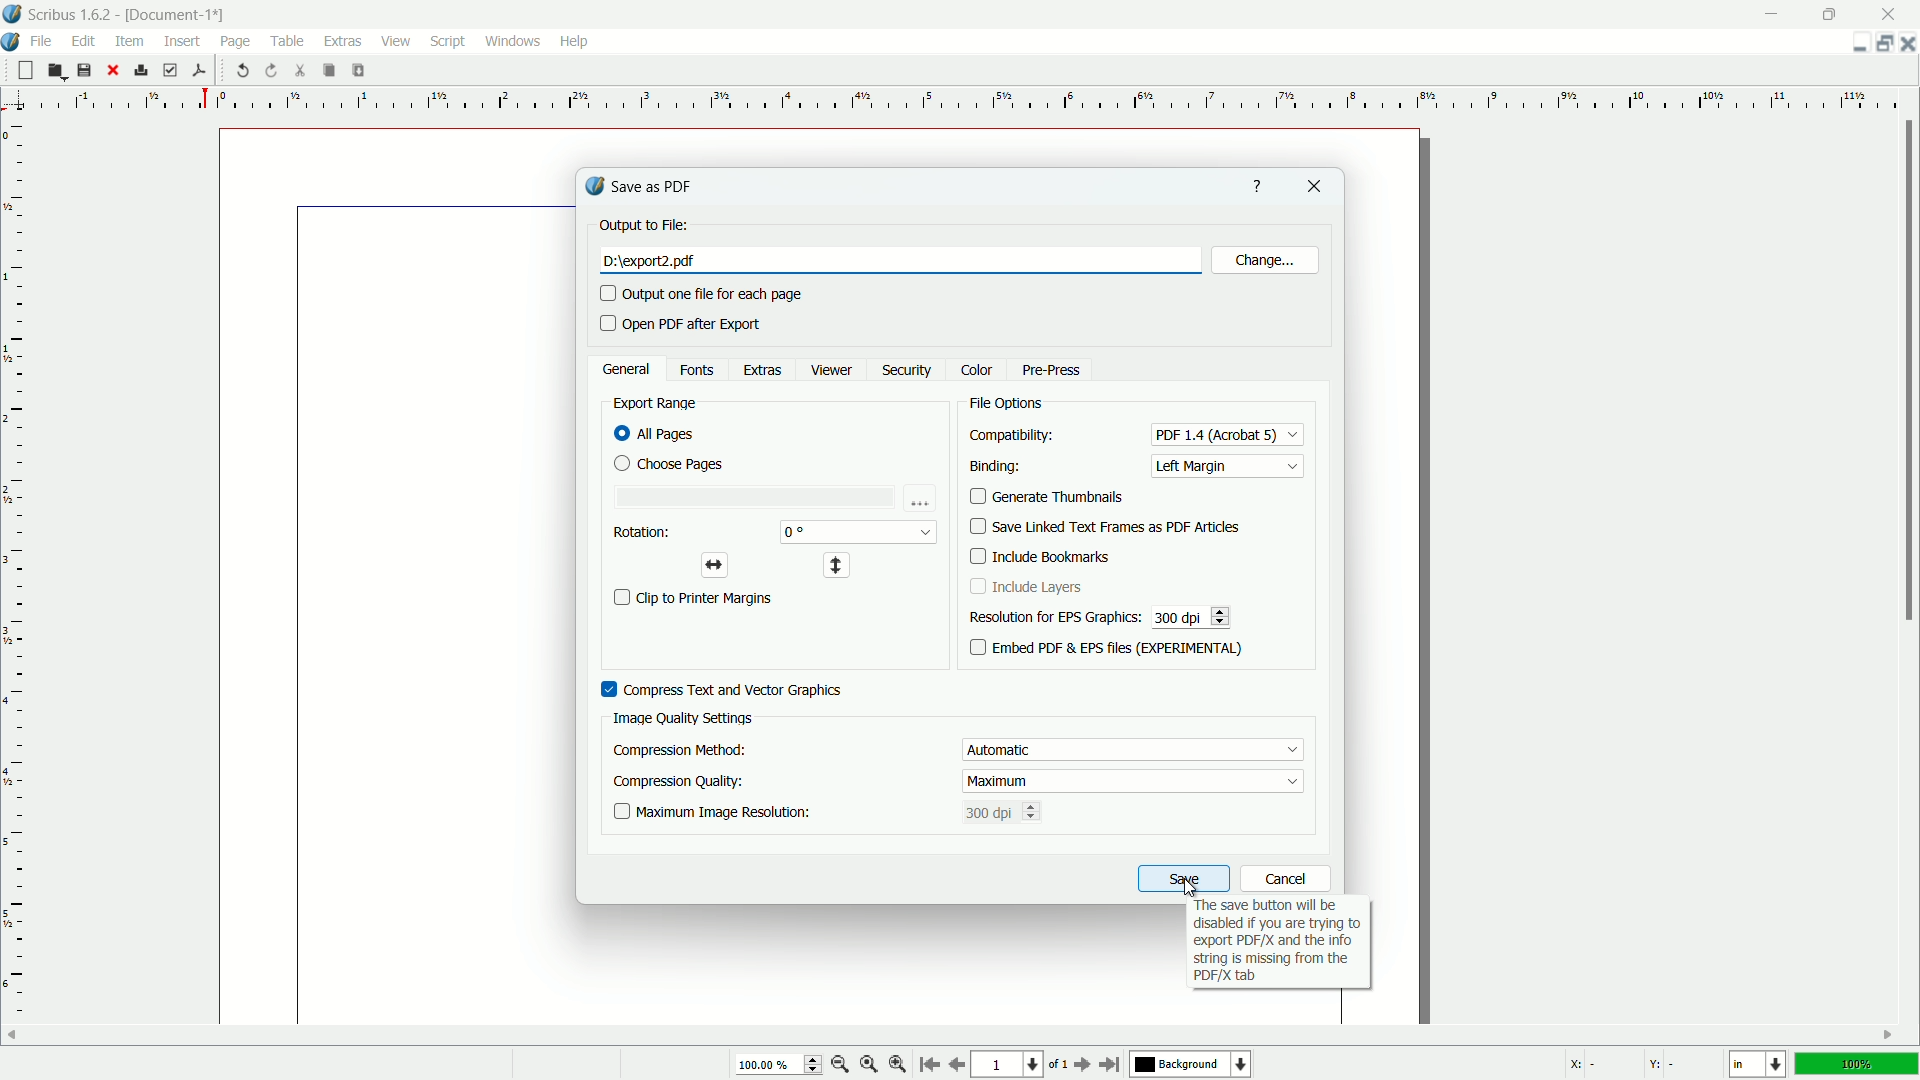 This screenshot has height=1080, width=1920. What do you see at coordinates (171, 70) in the screenshot?
I see `preflight verifier` at bounding box center [171, 70].